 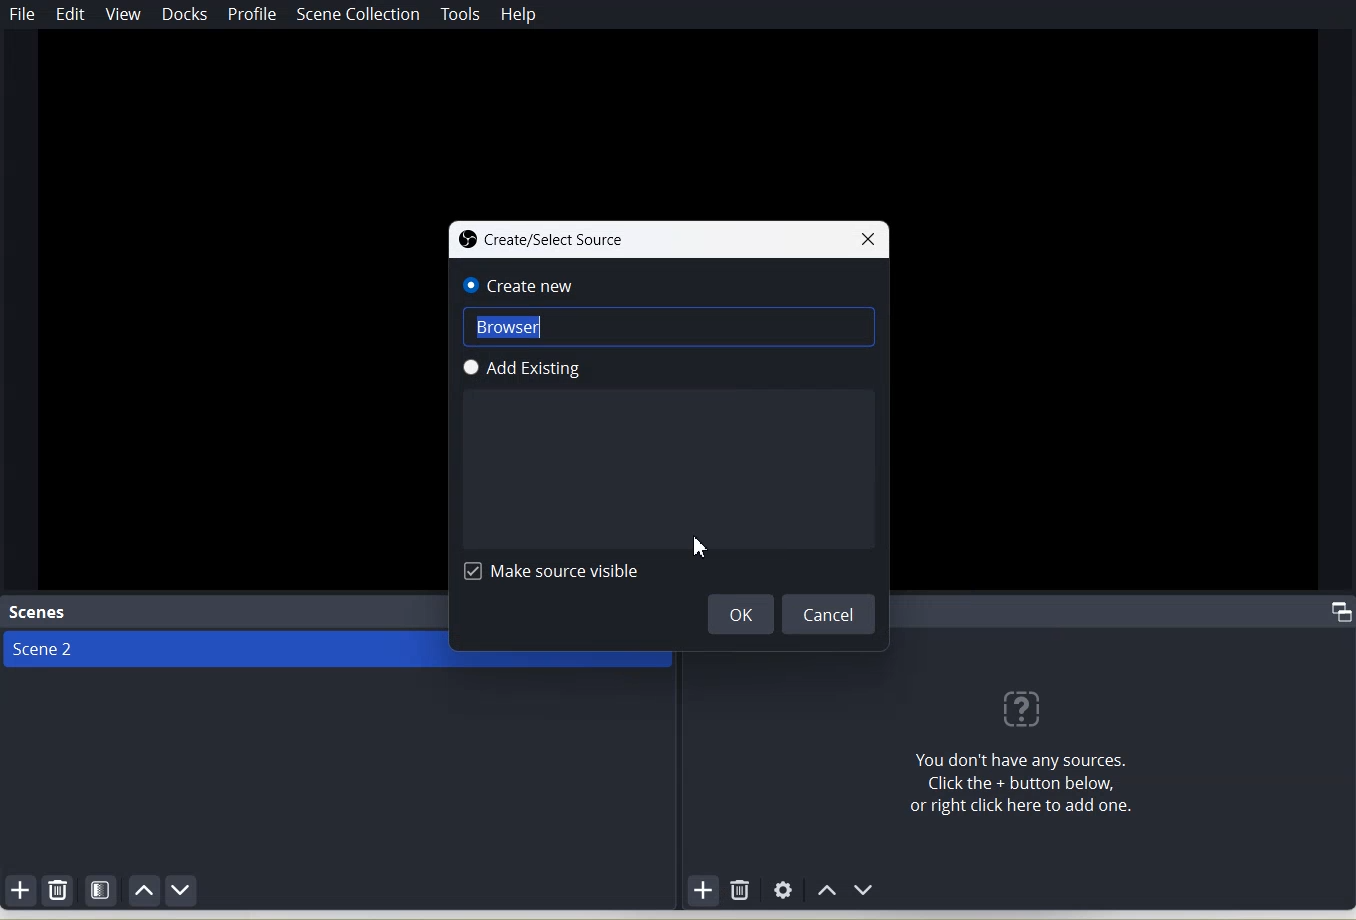 What do you see at coordinates (462, 13) in the screenshot?
I see `Tools` at bounding box center [462, 13].